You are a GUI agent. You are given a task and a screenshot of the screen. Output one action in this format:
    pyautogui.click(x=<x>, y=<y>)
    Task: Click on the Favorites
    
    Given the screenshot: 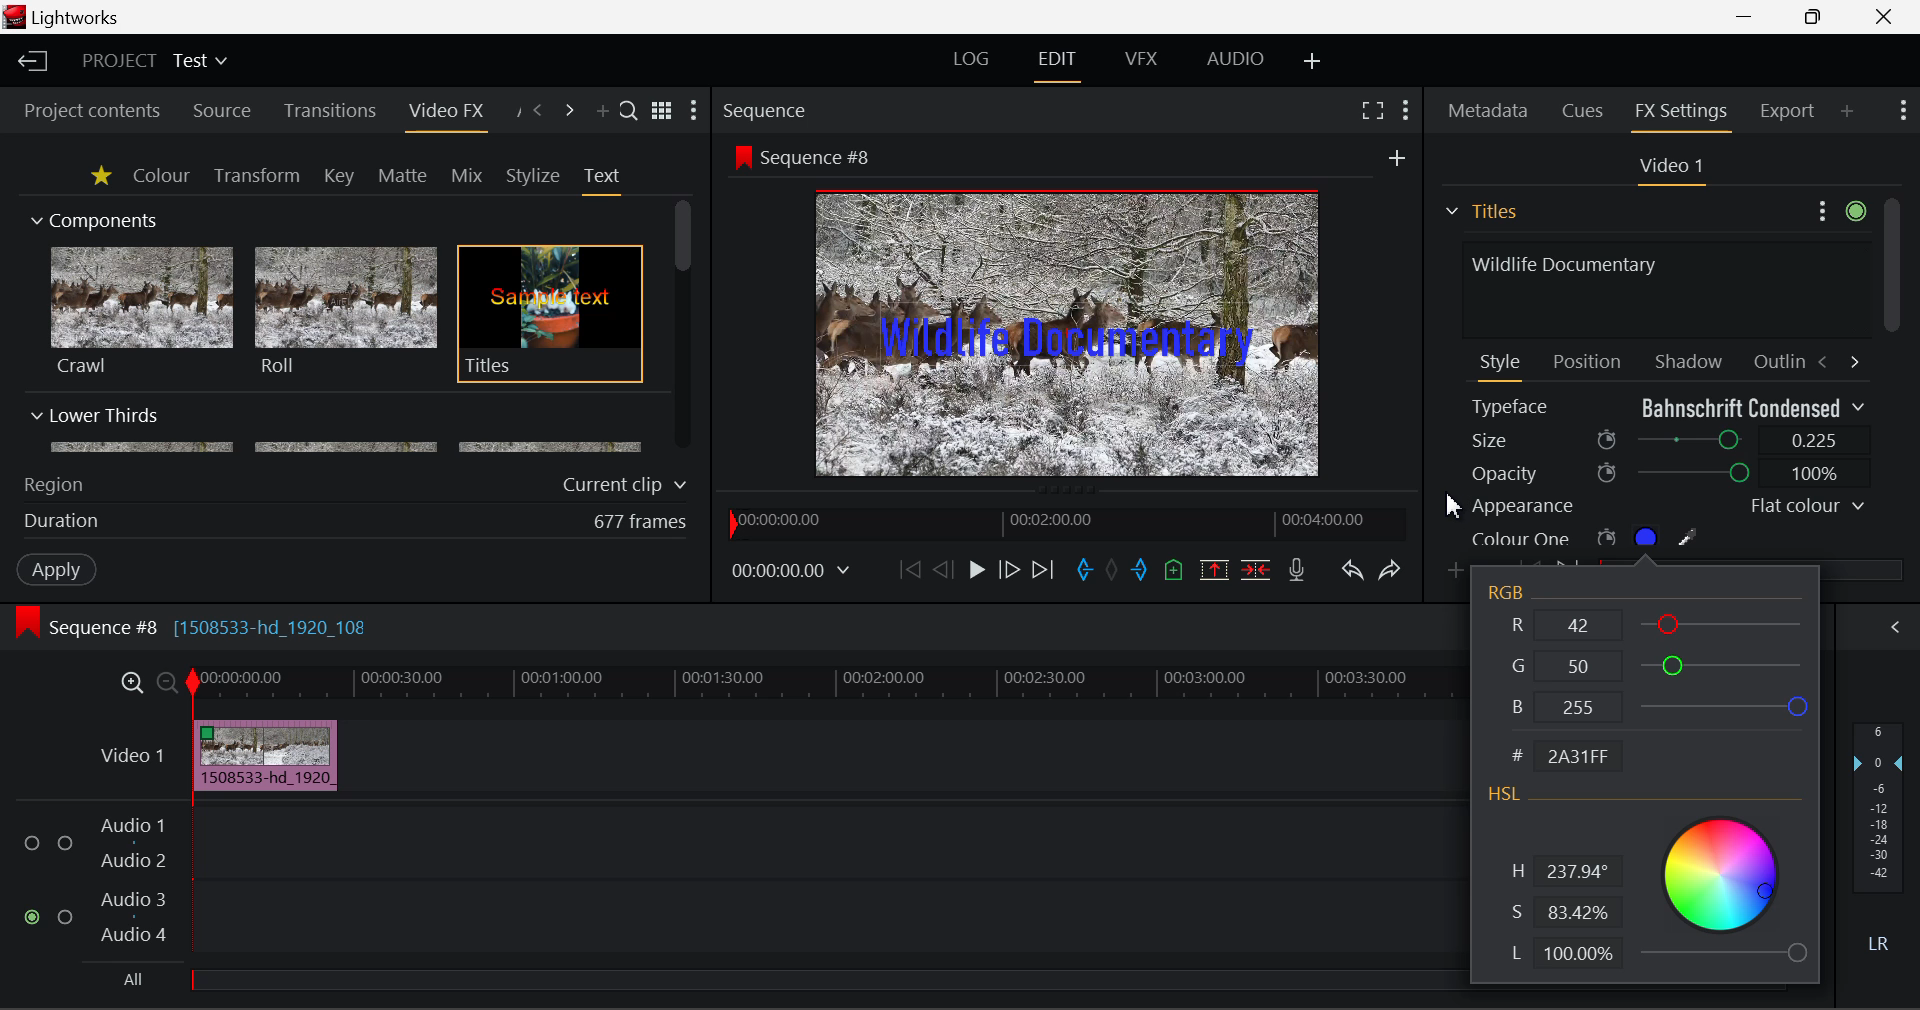 What is the action you would take?
    pyautogui.click(x=103, y=177)
    